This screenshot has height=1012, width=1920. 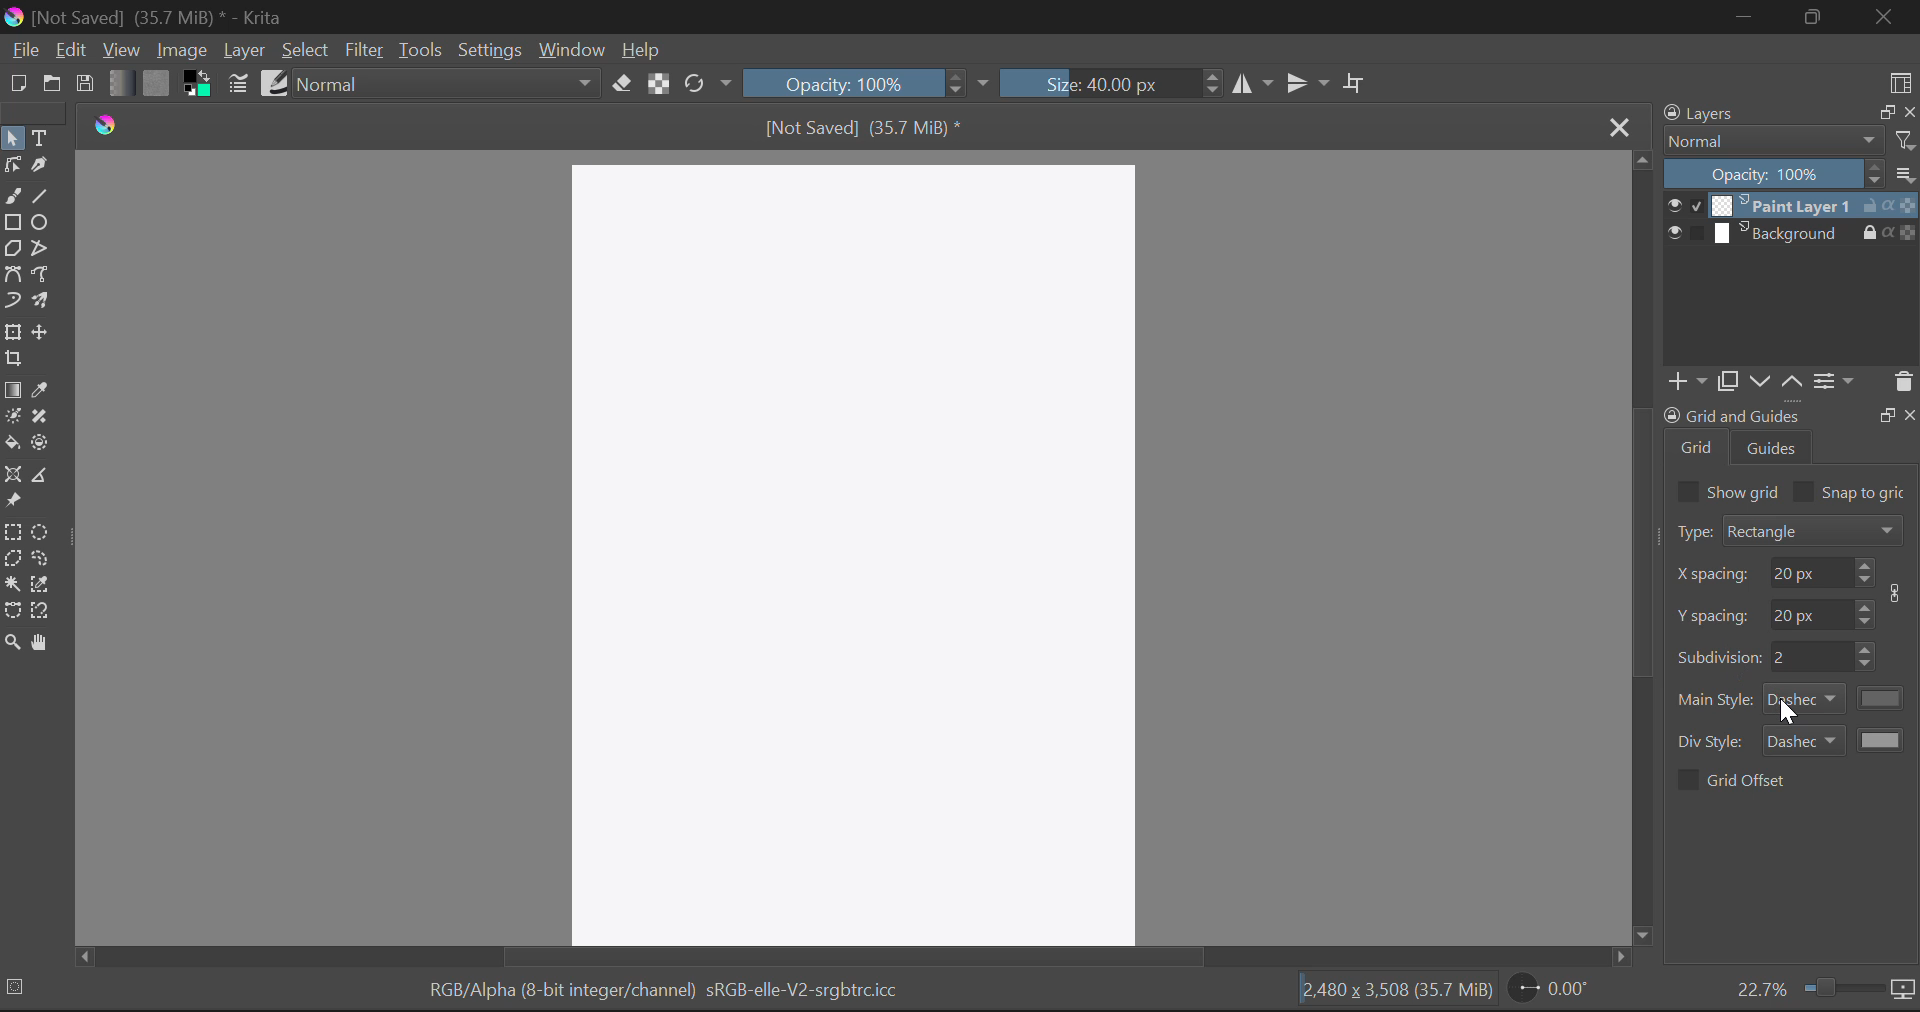 What do you see at coordinates (13, 224) in the screenshot?
I see `Rectangle` at bounding box center [13, 224].